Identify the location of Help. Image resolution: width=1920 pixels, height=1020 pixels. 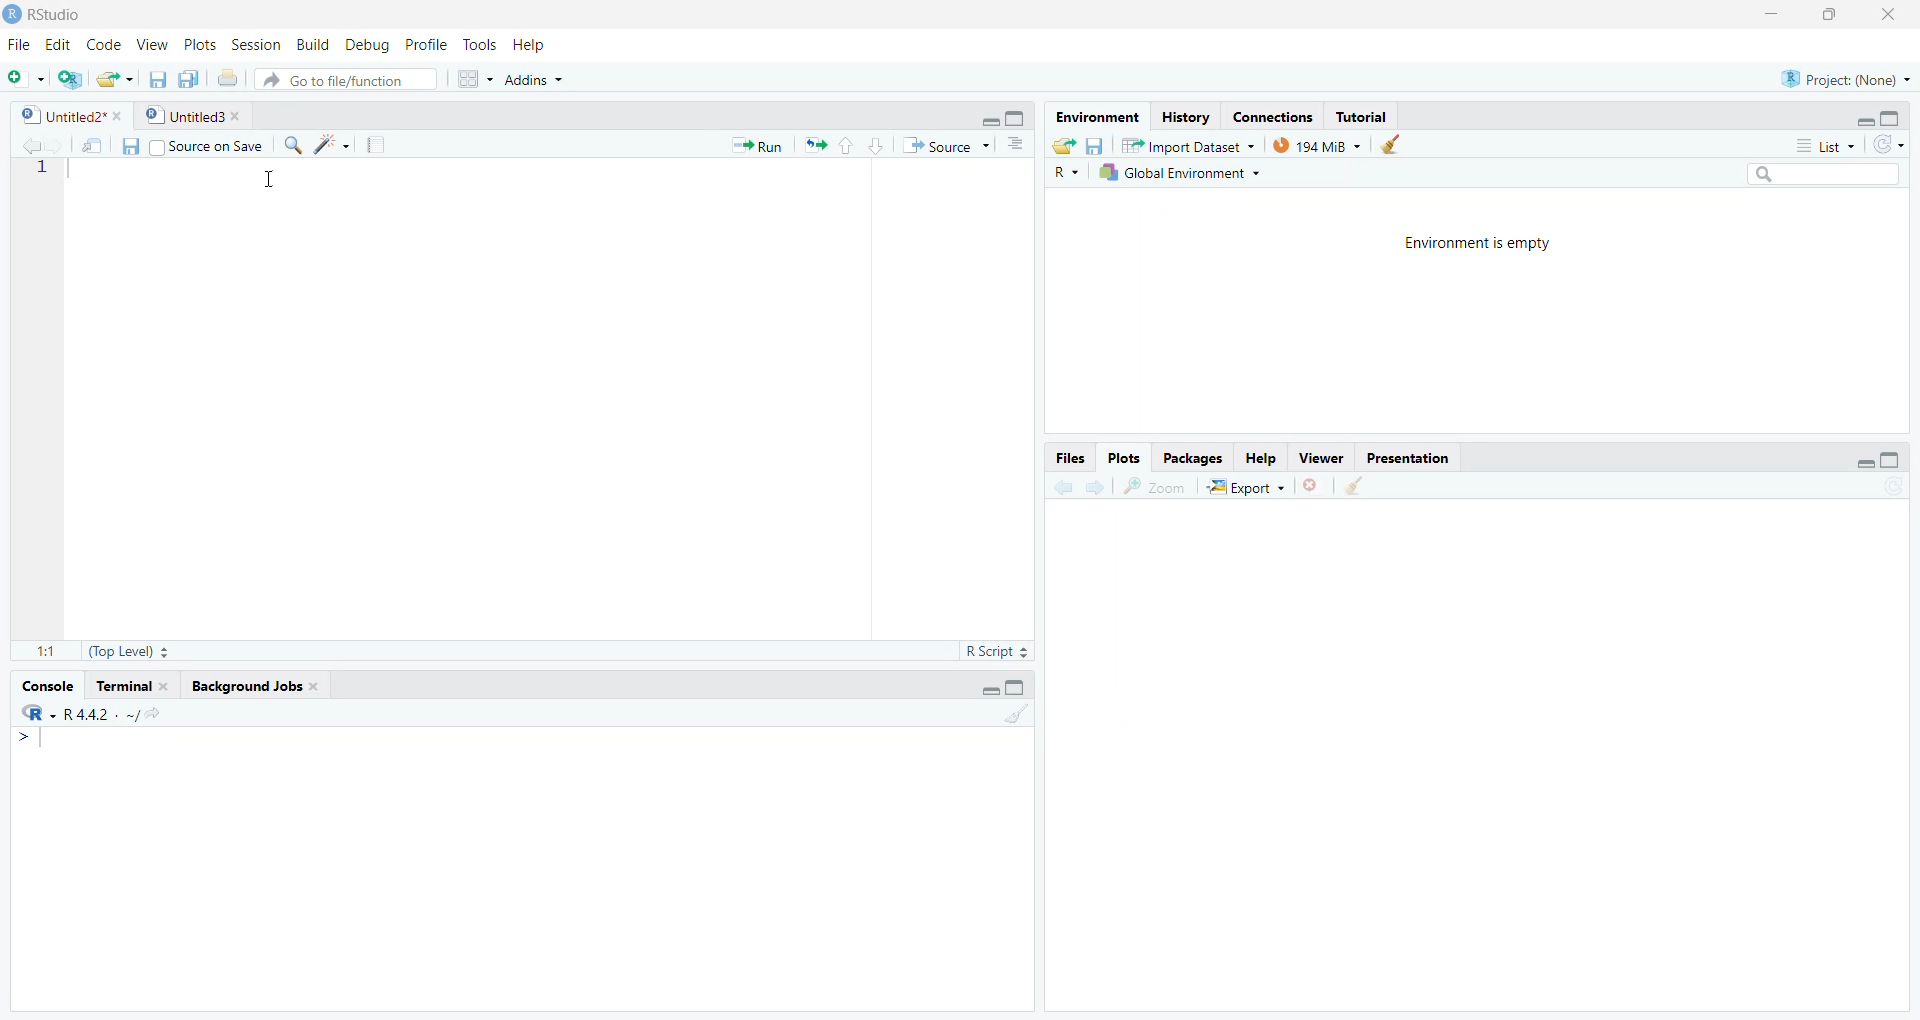
(528, 45).